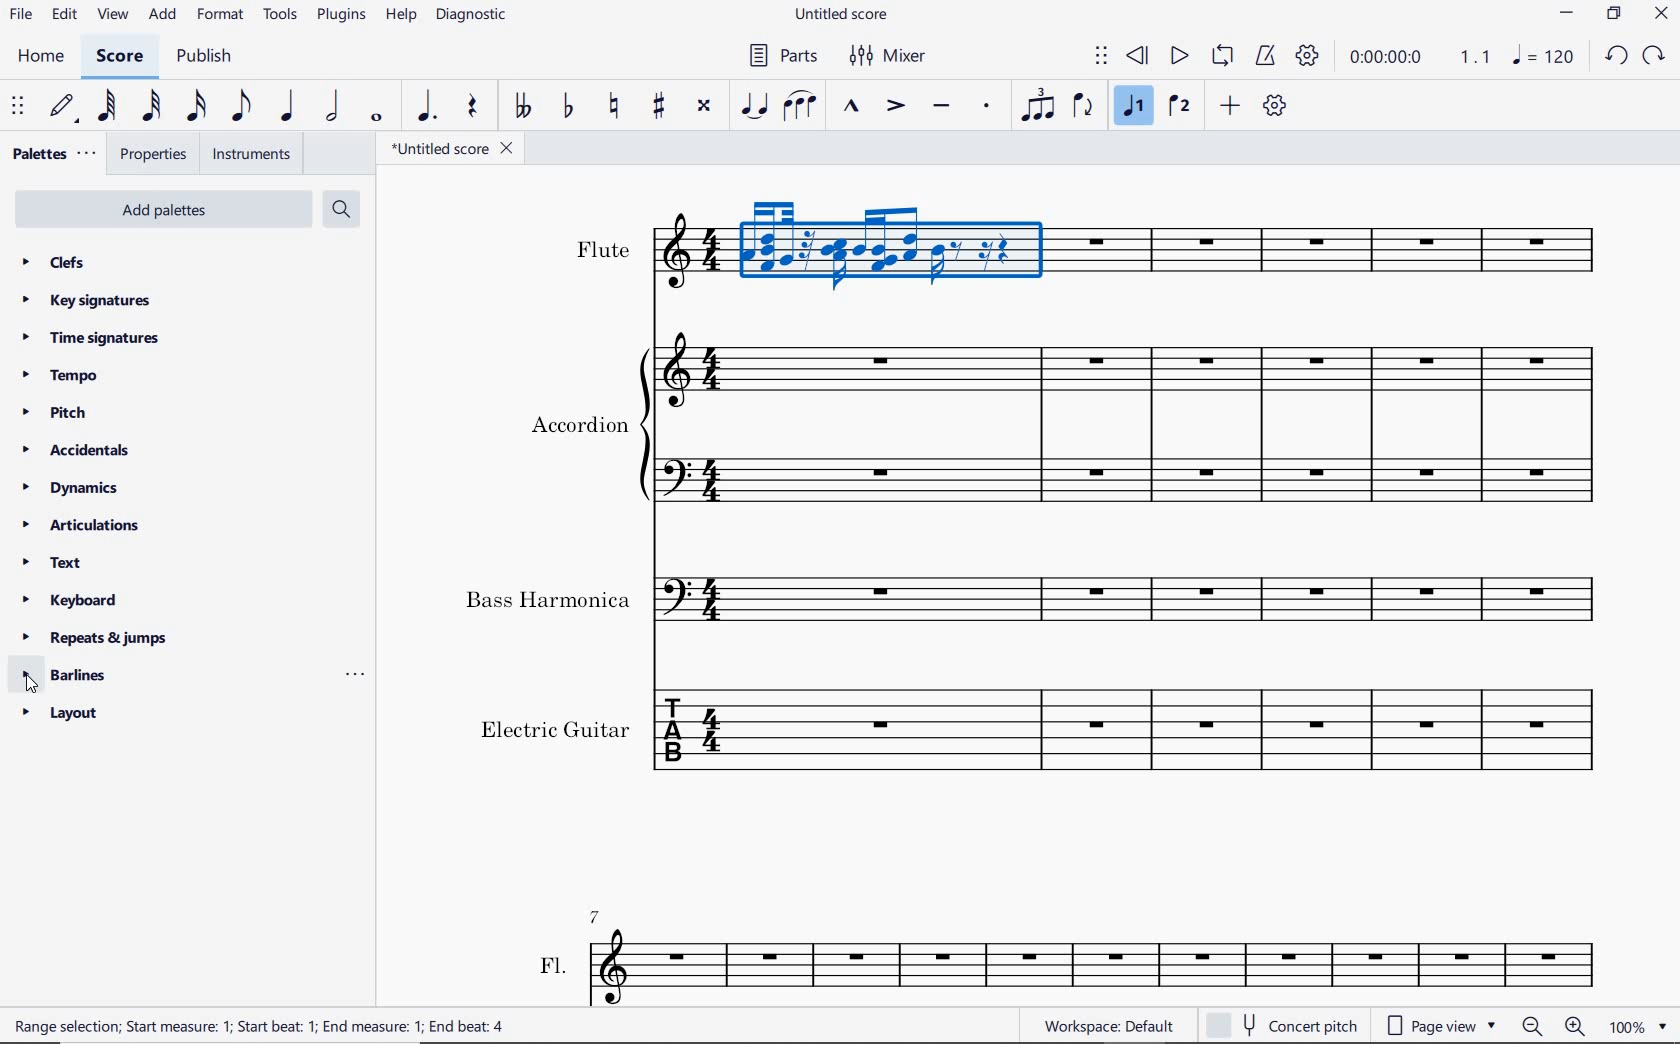 Image resolution: width=1680 pixels, height=1044 pixels. What do you see at coordinates (1102, 57) in the screenshot?
I see `select to move` at bounding box center [1102, 57].